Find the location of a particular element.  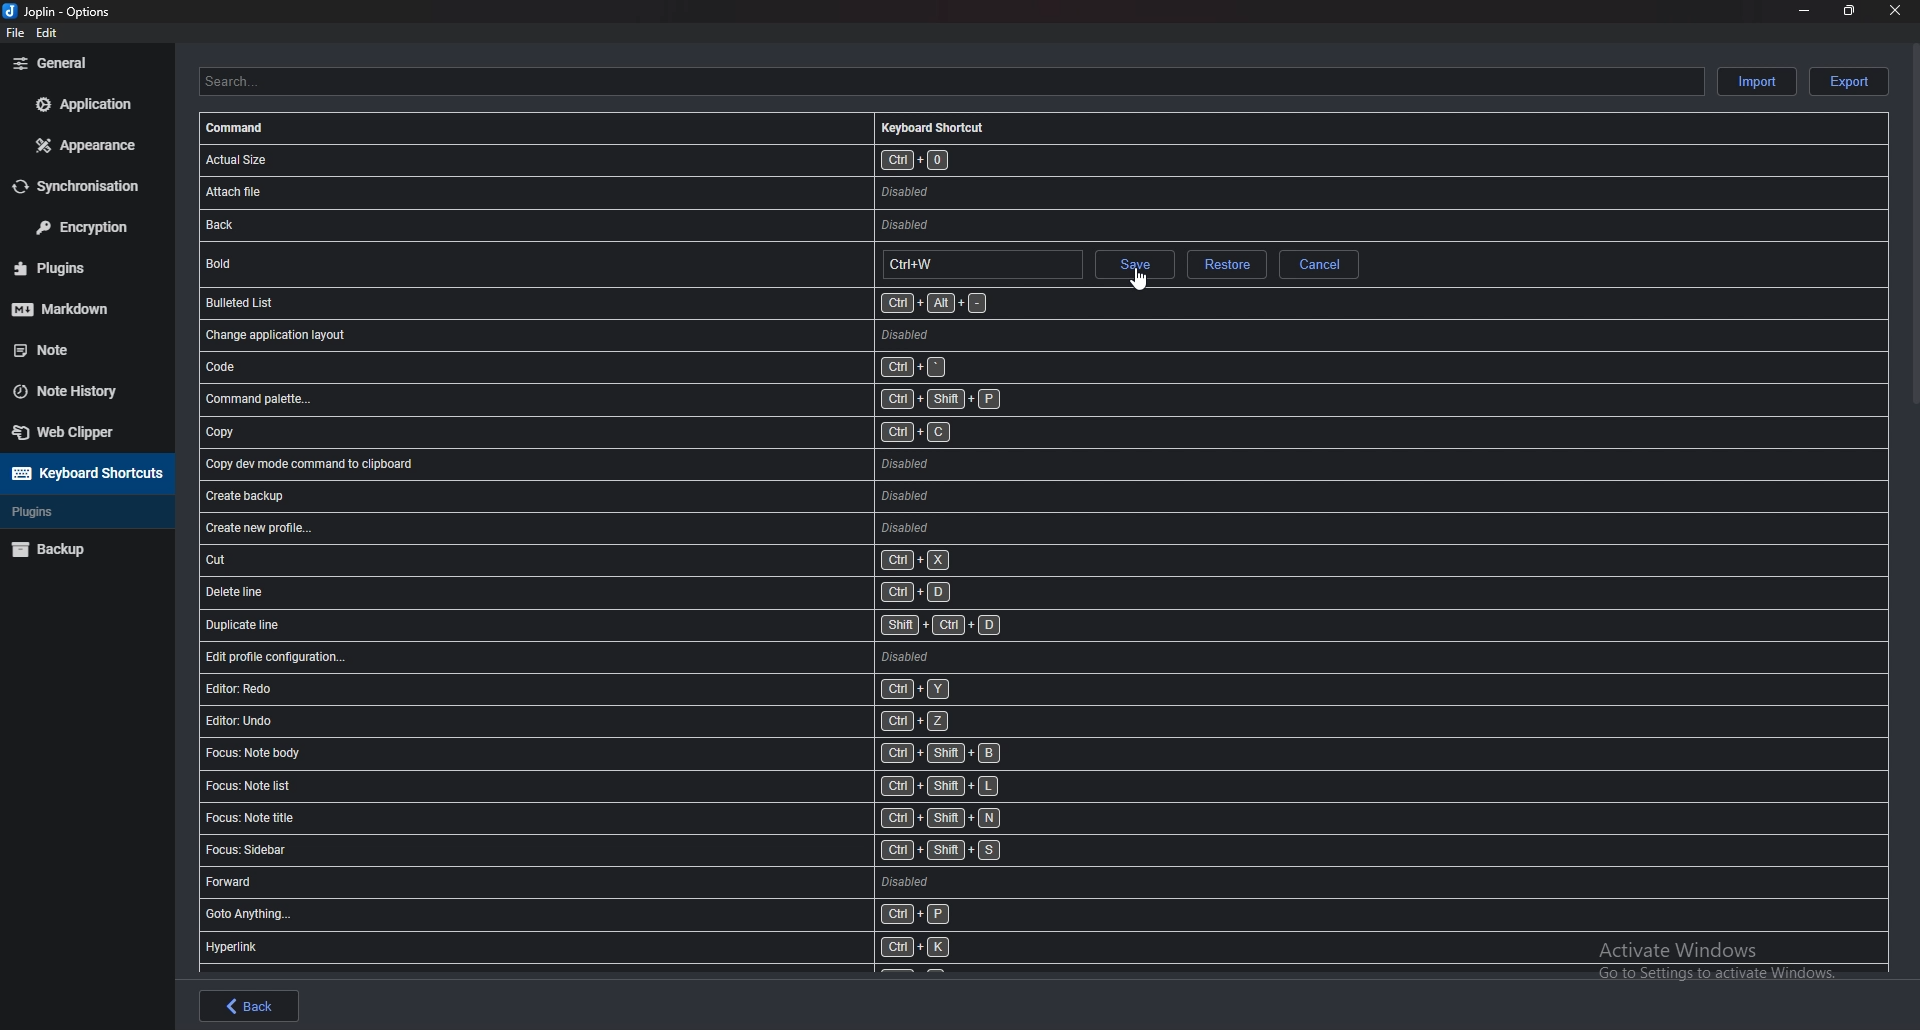

shortcut is located at coordinates (664, 948).